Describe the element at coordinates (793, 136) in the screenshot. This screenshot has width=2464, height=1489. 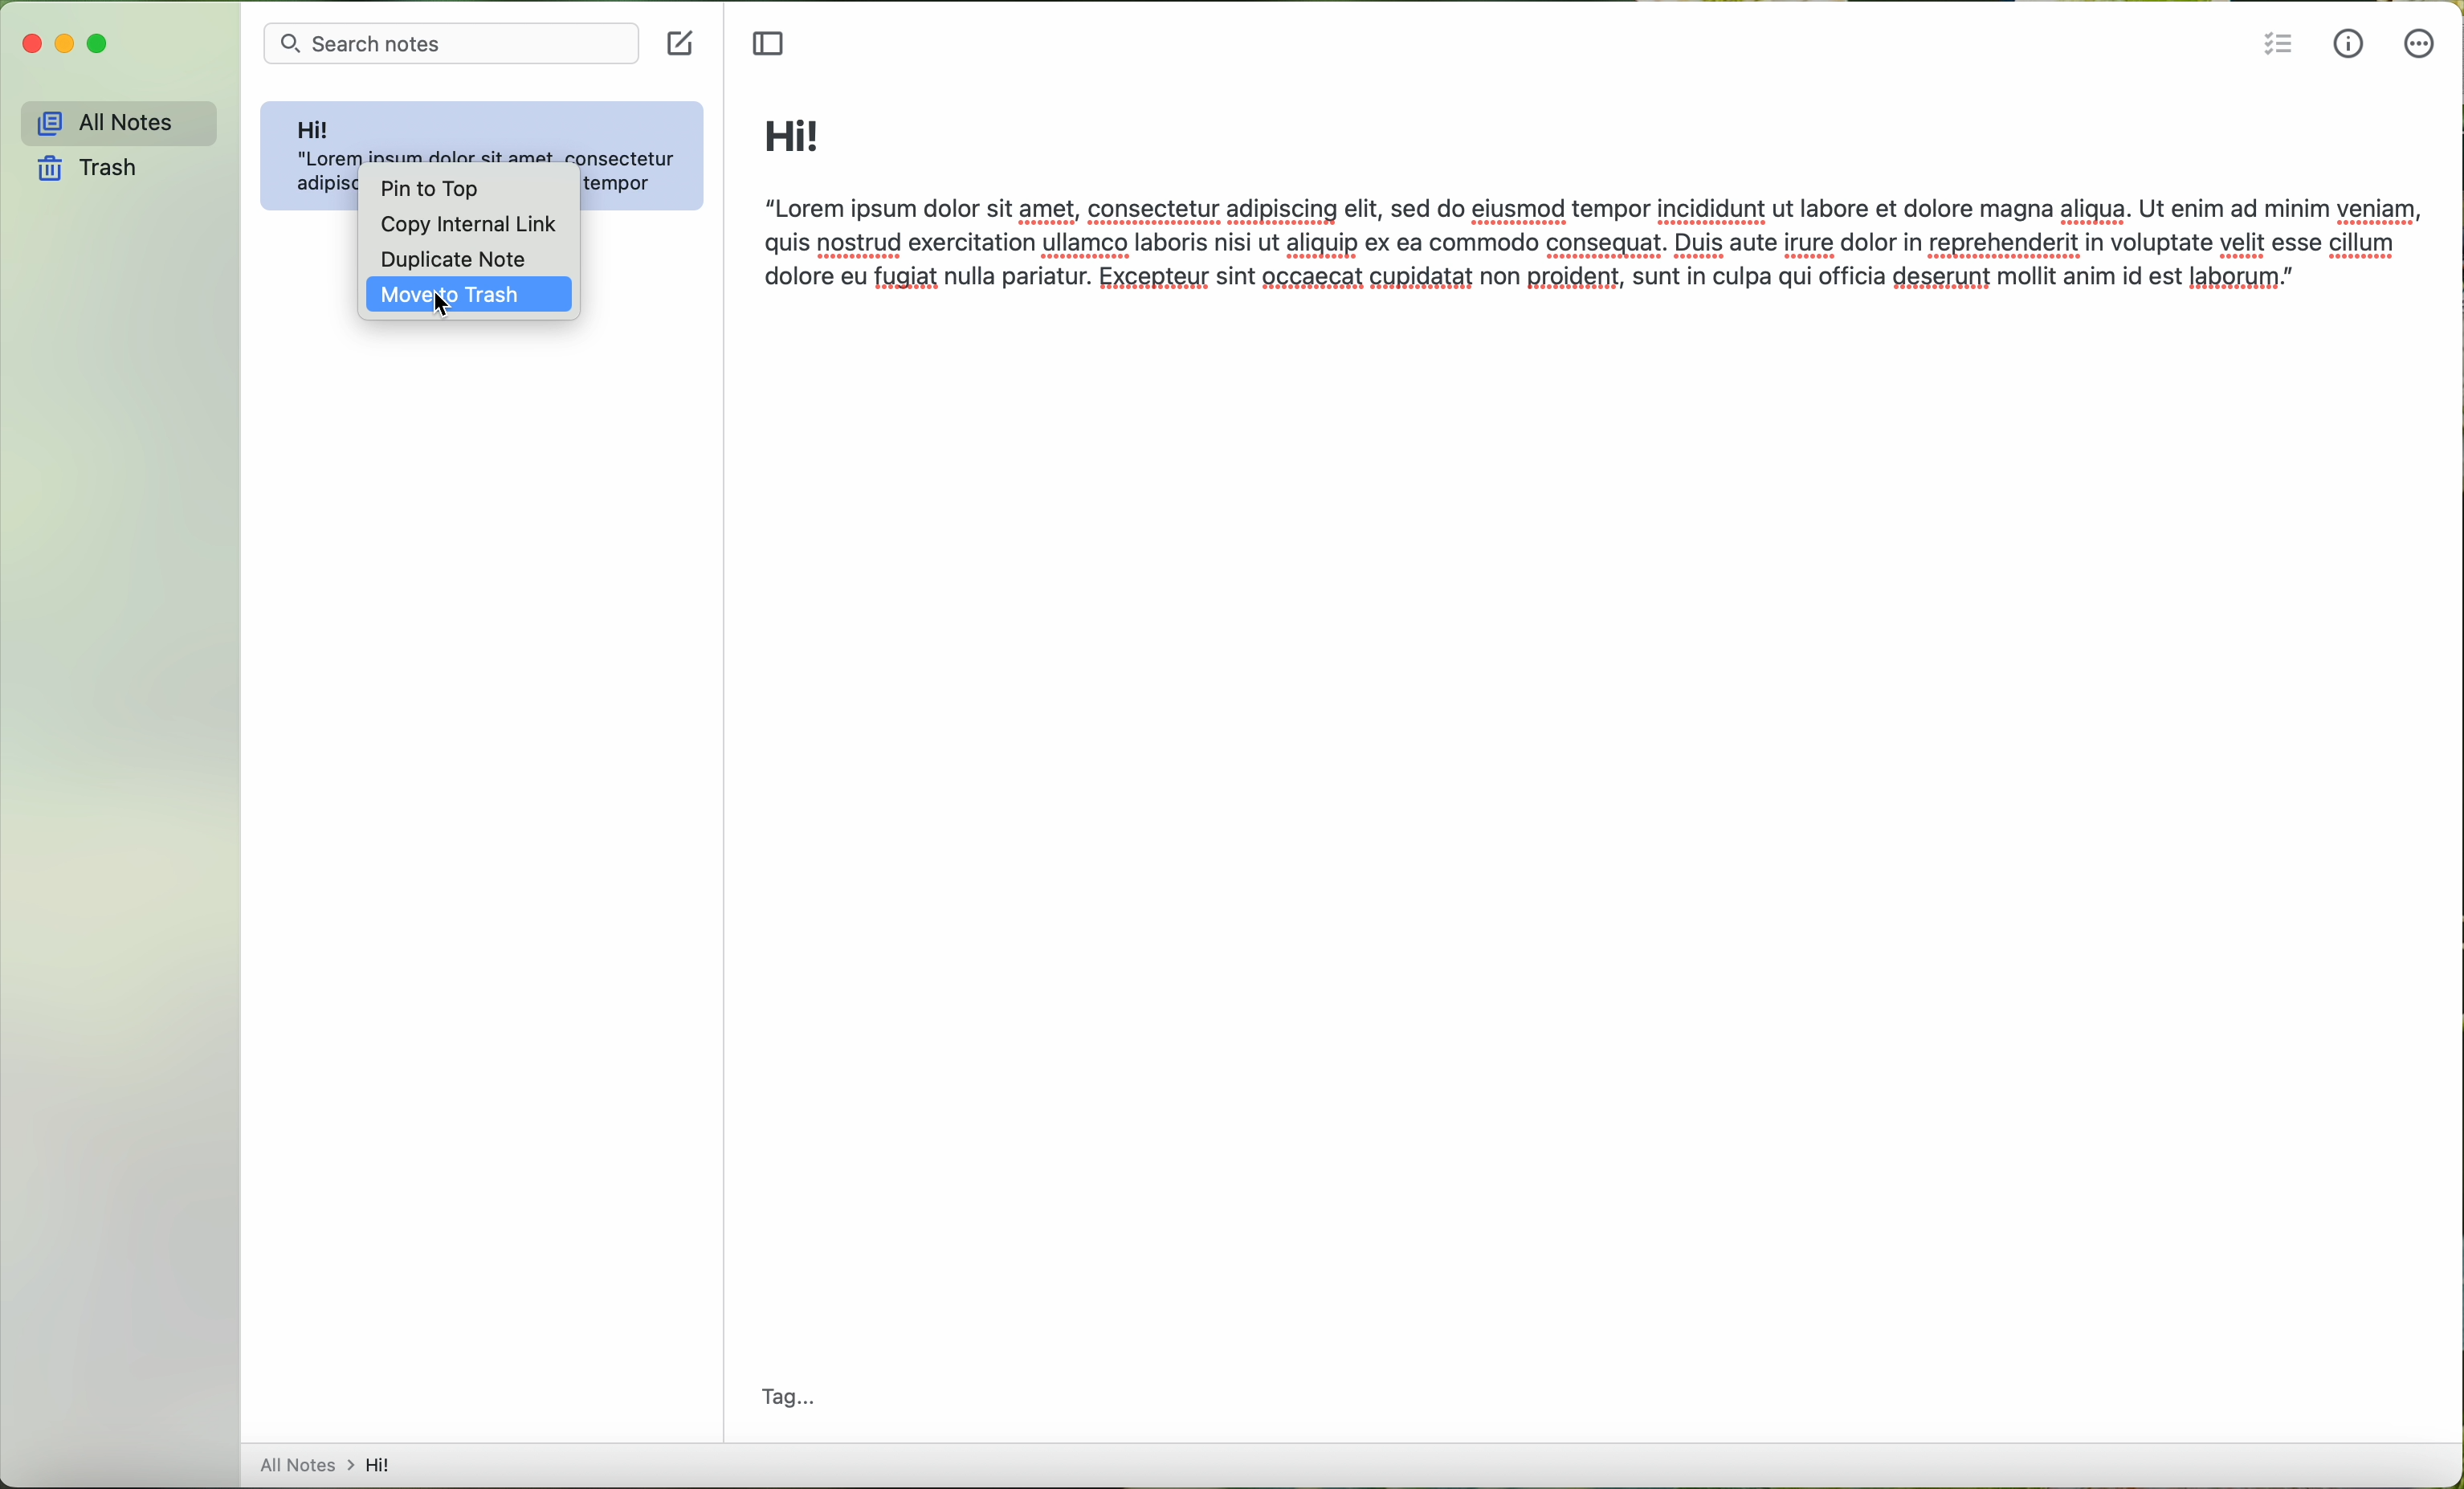
I see `Hi!` at that location.